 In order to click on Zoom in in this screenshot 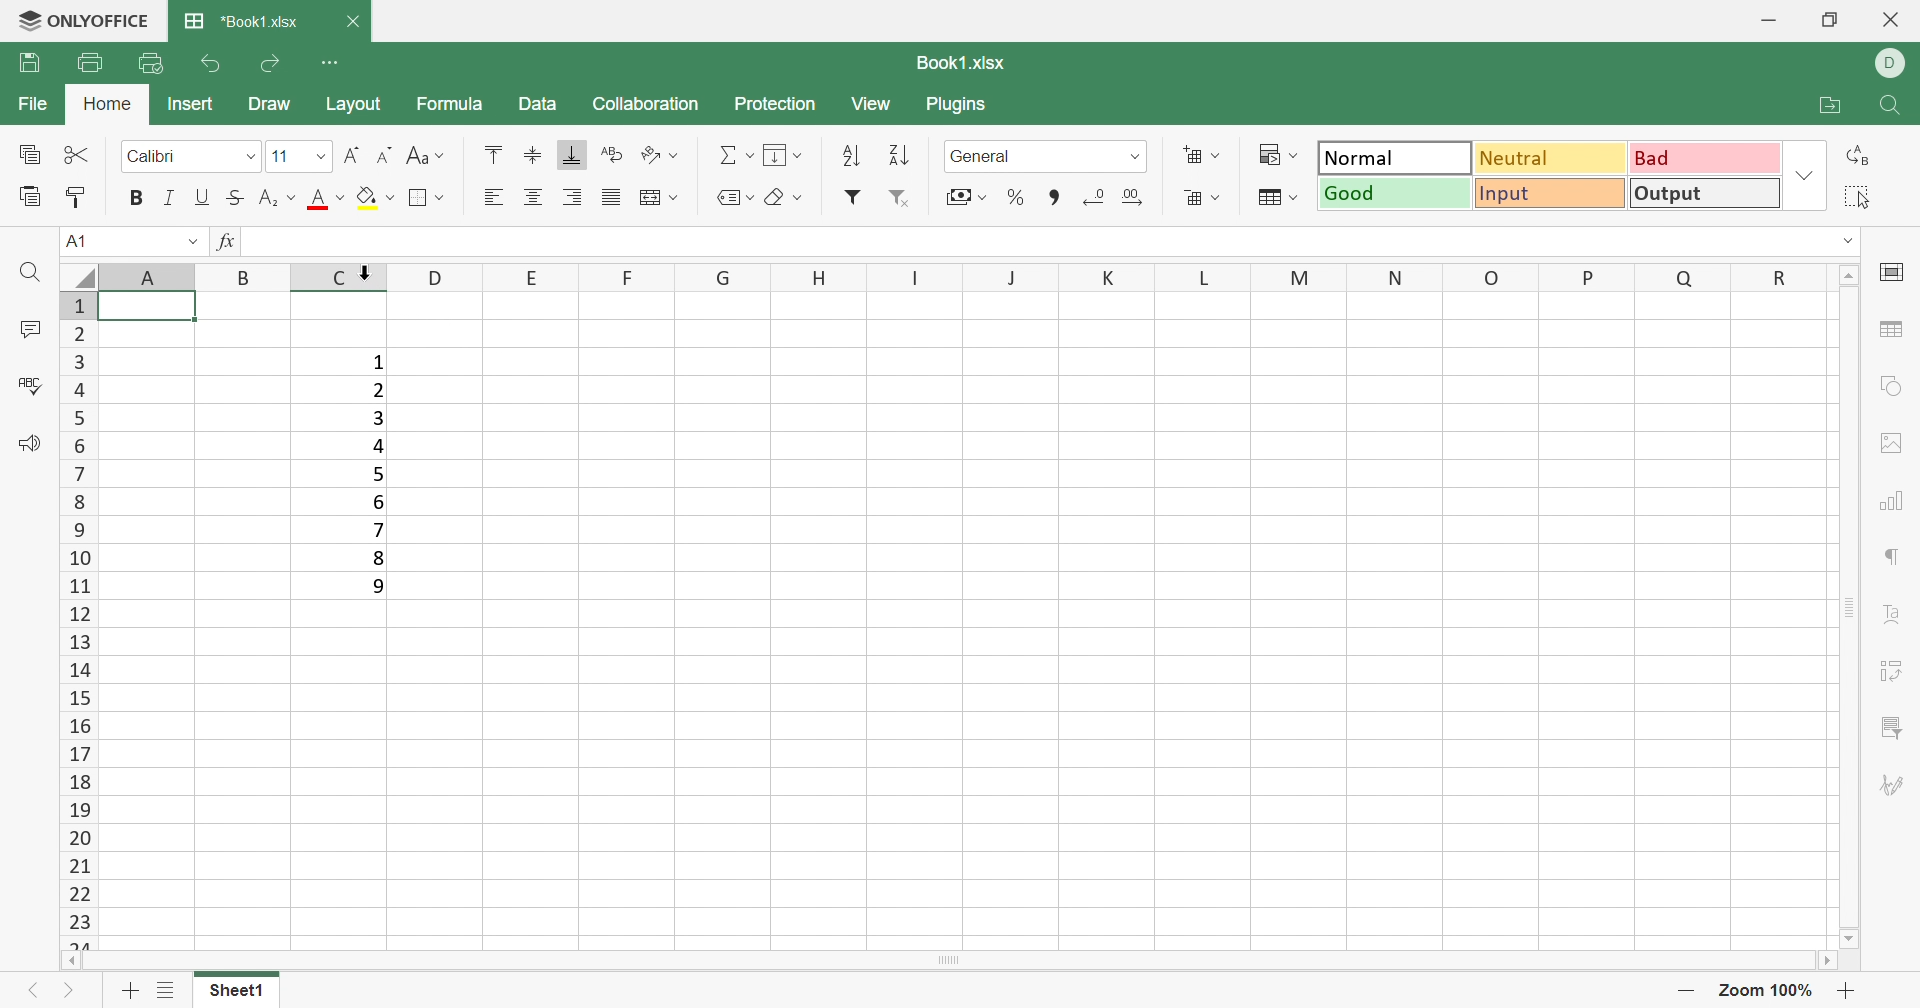, I will do `click(1687, 989)`.